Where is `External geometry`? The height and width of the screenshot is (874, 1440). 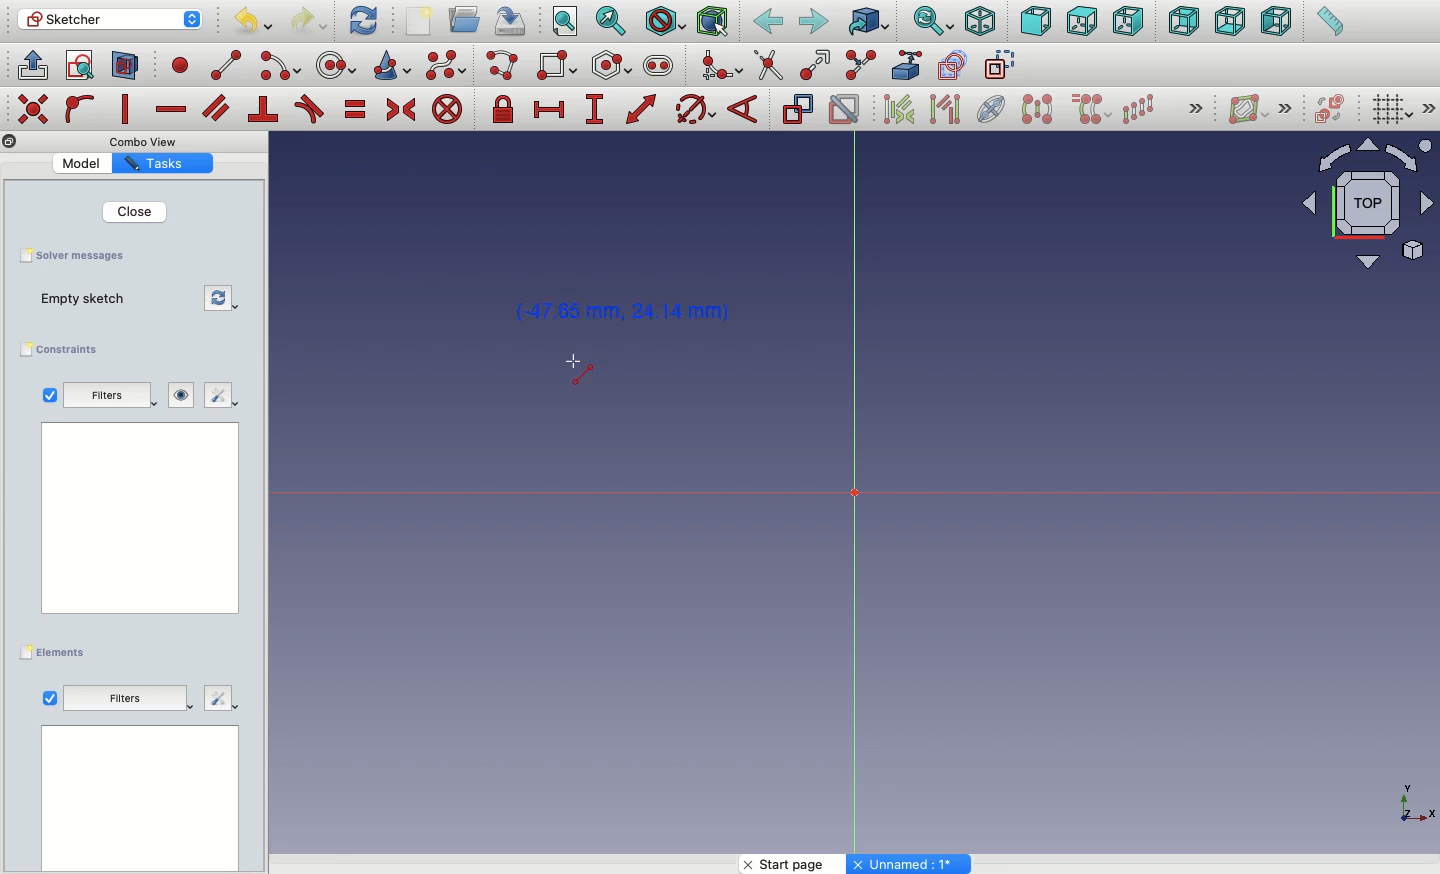 External geometry is located at coordinates (904, 64).